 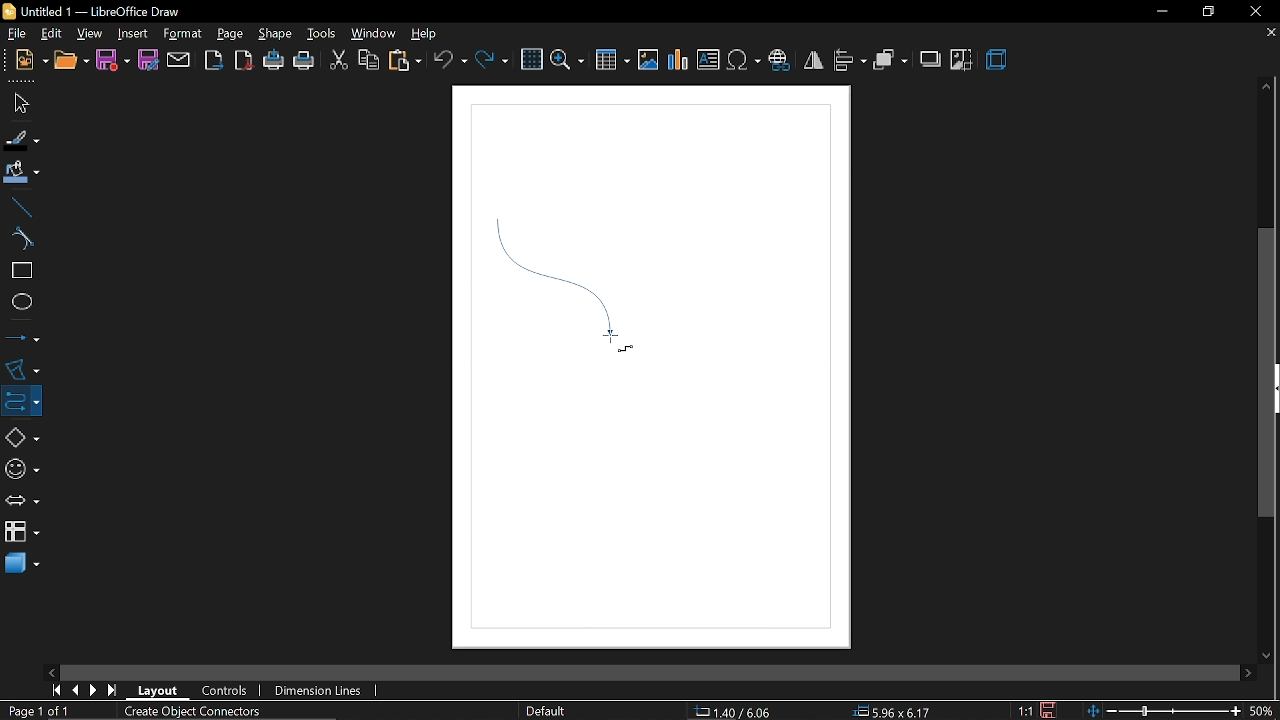 What do you see at coordinates (131, 32) in the screenshot?
I see `Insert` at bounding box center [131, 32].